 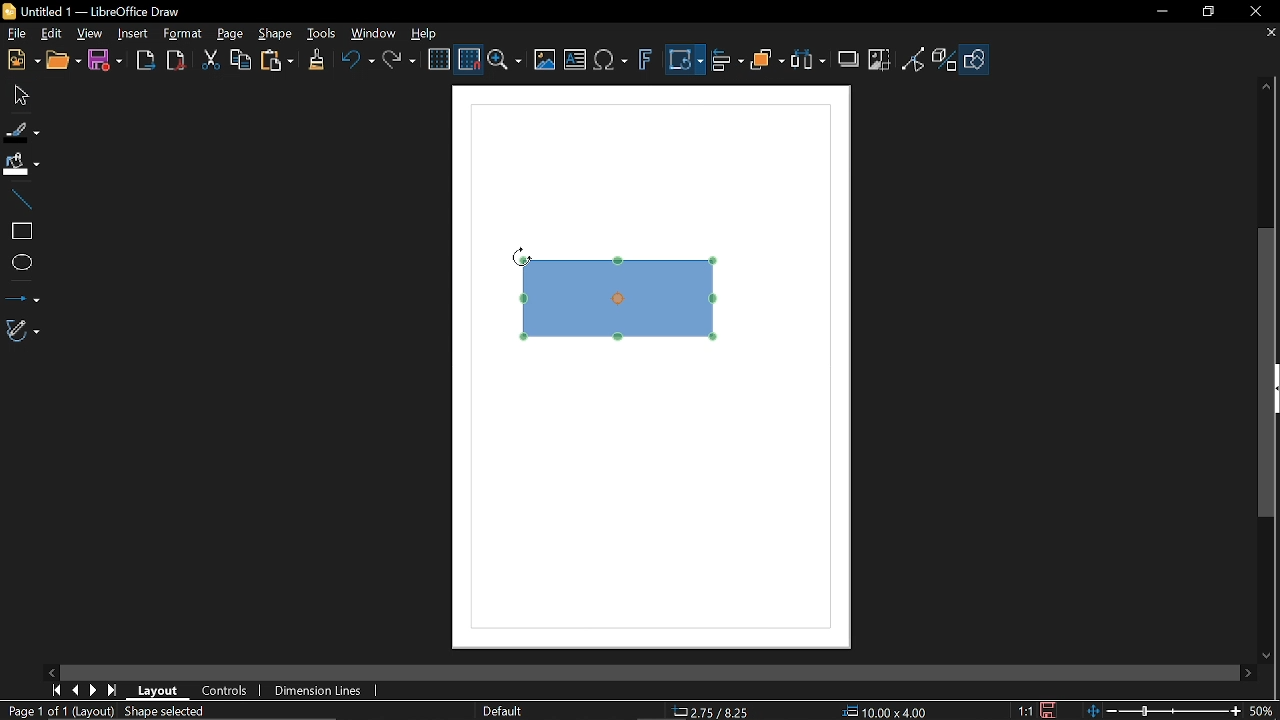 What do you see at coordinates (1159, 12) in the screenshot?
I see `Minimize` at bounding box center [1159, 12].